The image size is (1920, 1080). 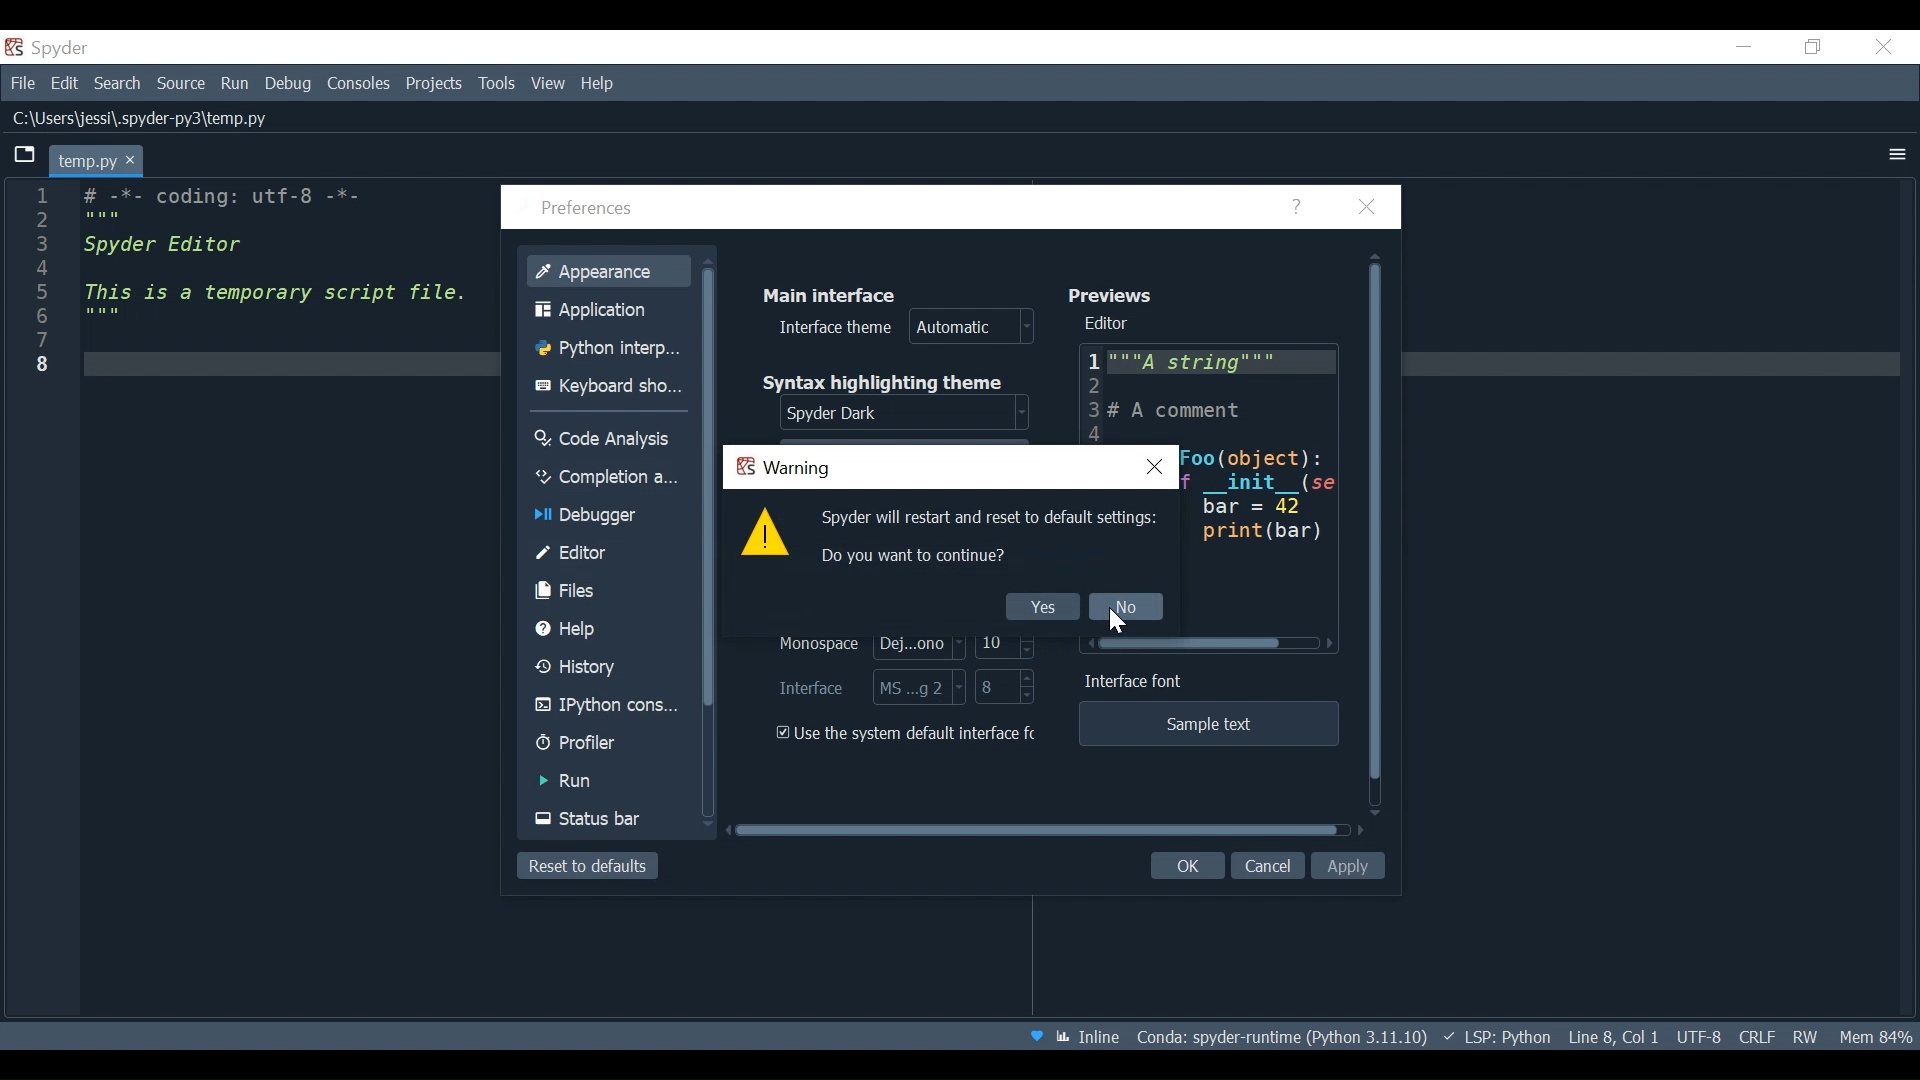 What do you see at coordinates (237, 84) in the screenshot?
I see `Run` at bounding box center [237, 84].